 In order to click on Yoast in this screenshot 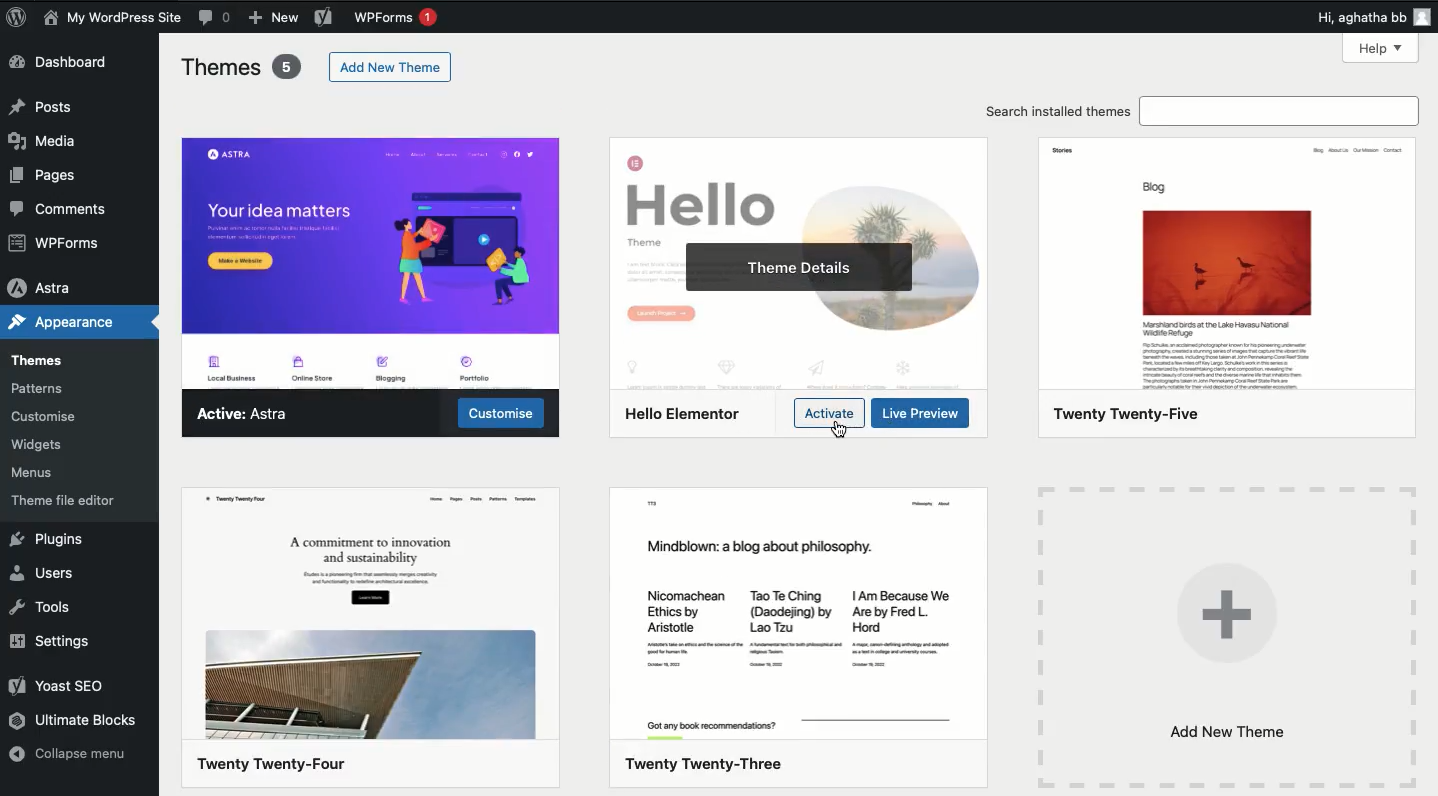, I will do `click(323, 16)`.